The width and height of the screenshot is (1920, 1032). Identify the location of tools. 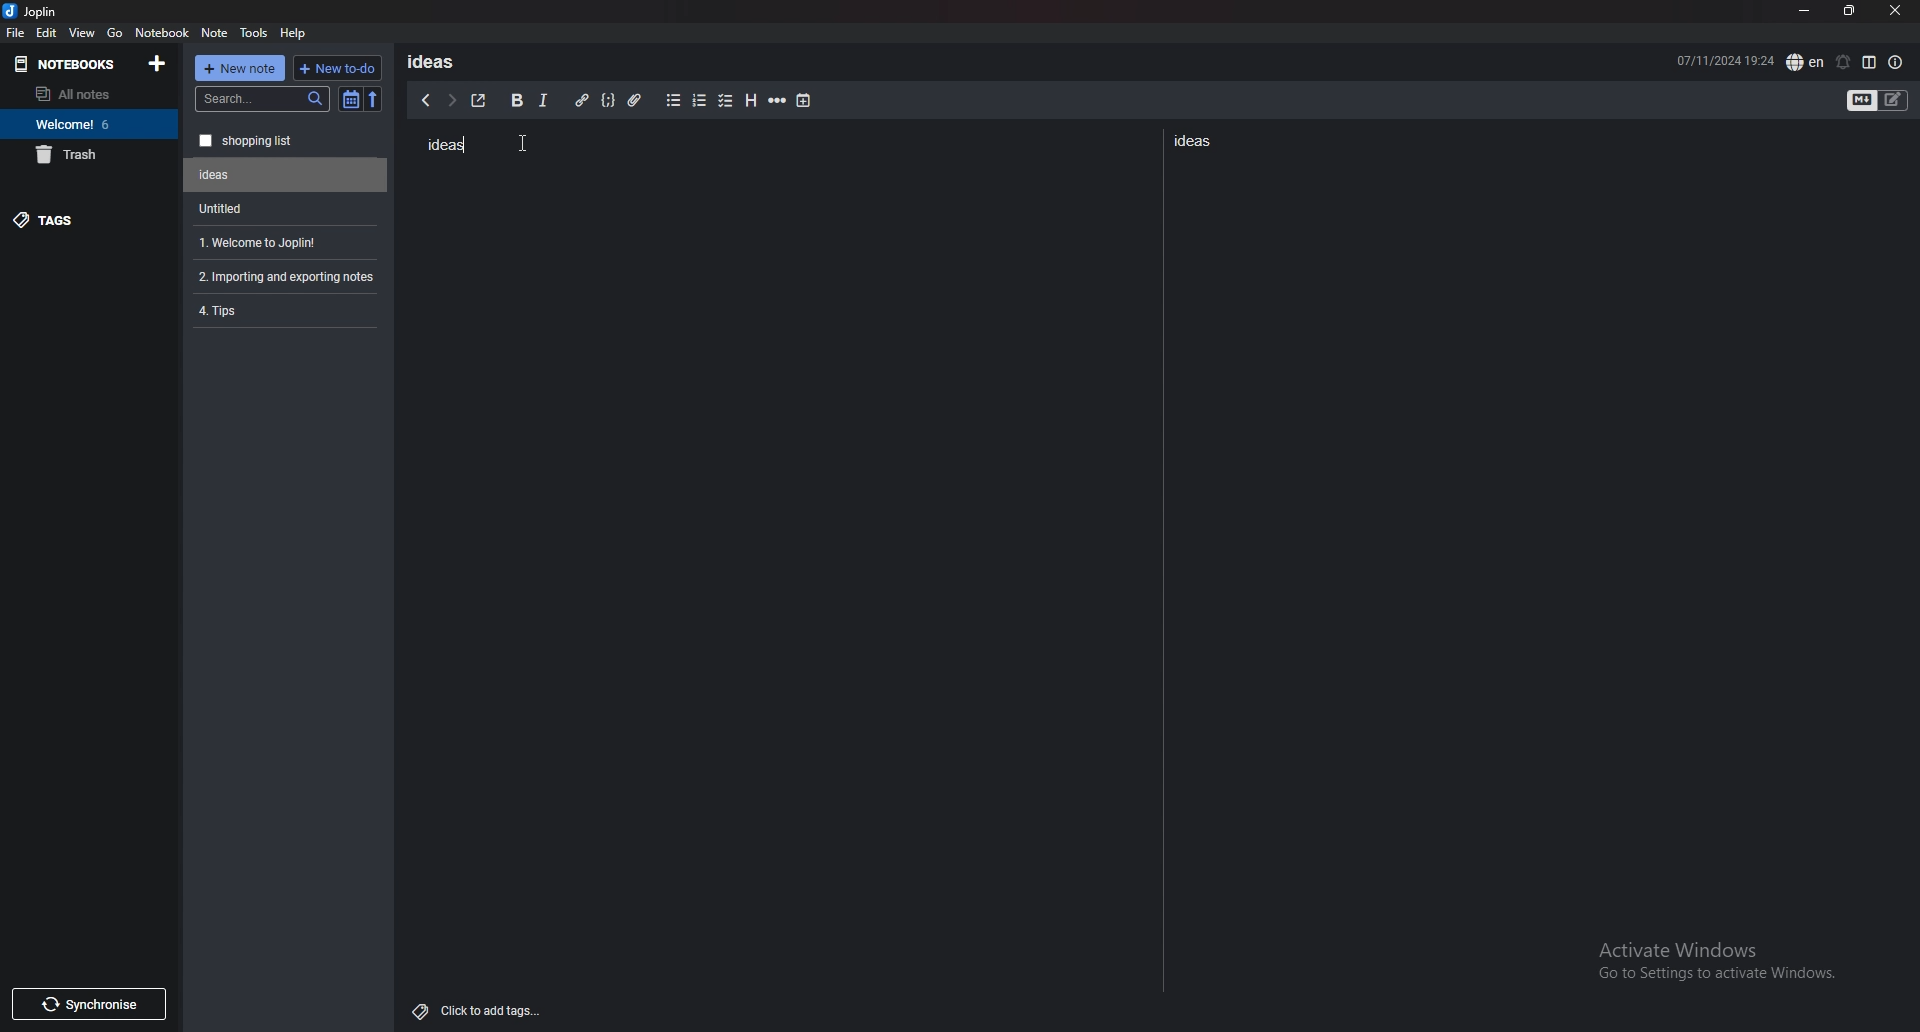
(255, 33).